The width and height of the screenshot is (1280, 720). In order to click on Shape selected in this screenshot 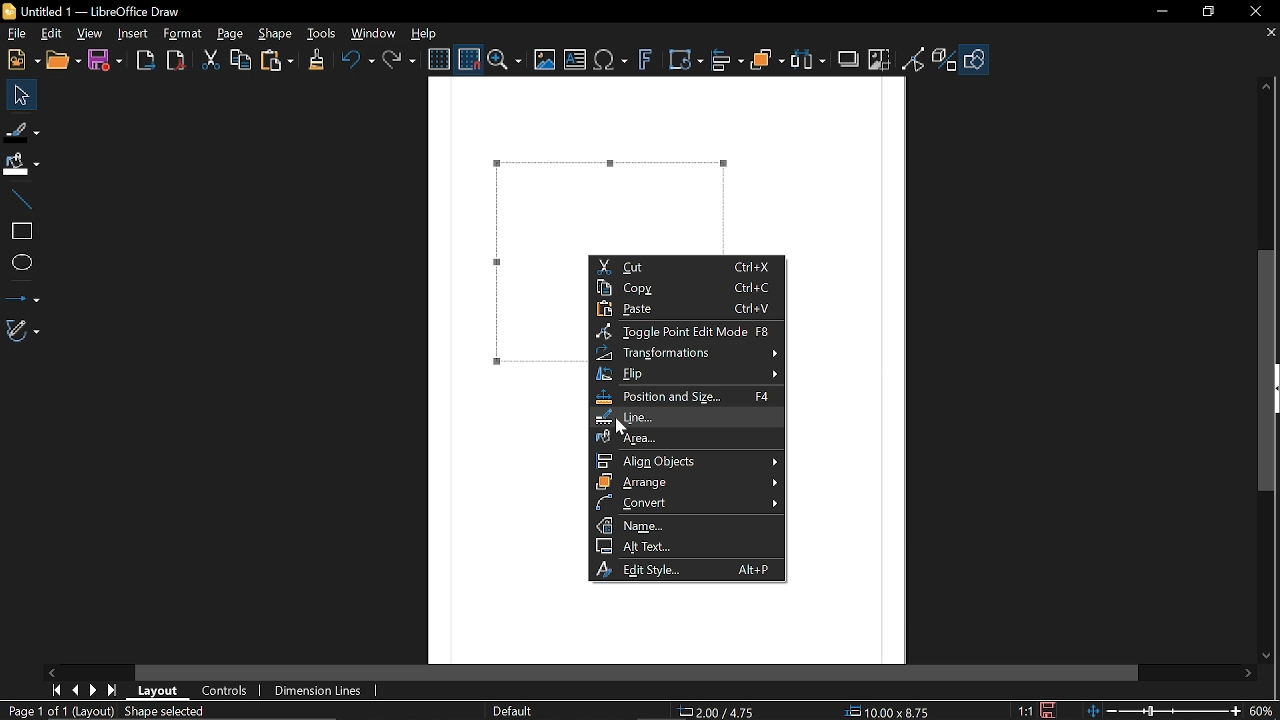, I will do `click(182, 712)`.